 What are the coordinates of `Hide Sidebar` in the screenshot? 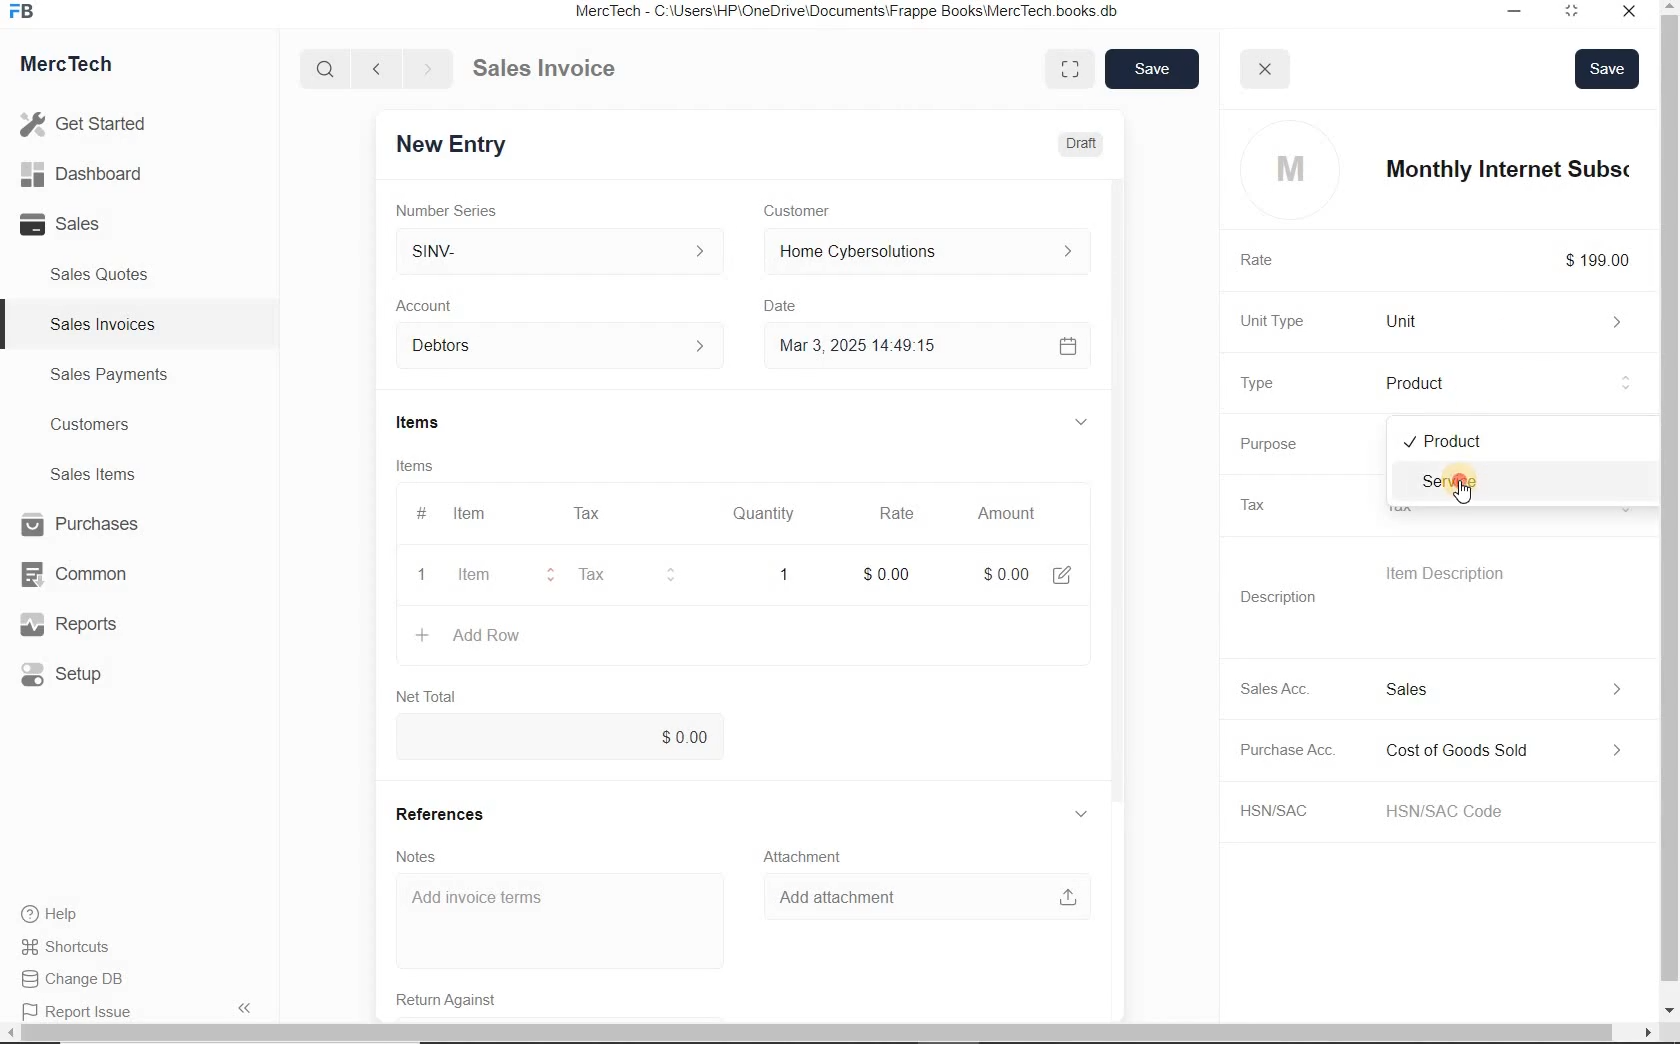 It's located at (243, 1007).